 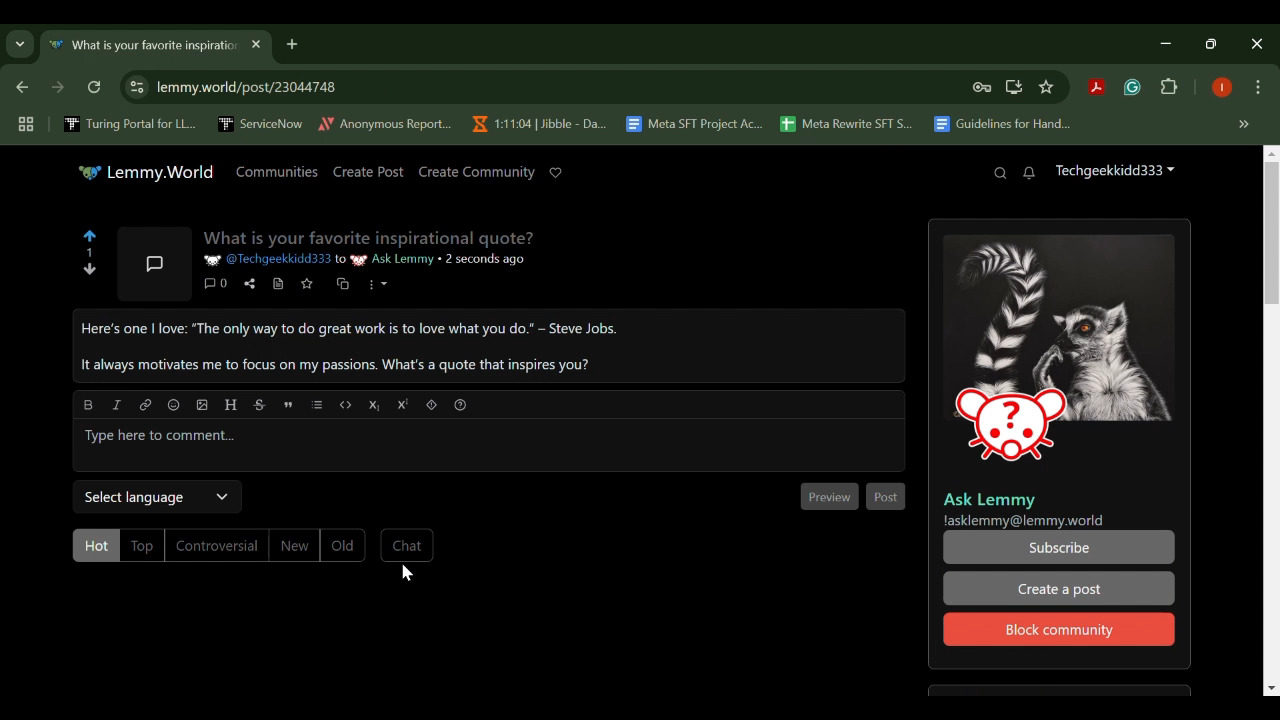 I want to click on 1:11:04 | Jibble - Da..., so click(x=538, y=124).